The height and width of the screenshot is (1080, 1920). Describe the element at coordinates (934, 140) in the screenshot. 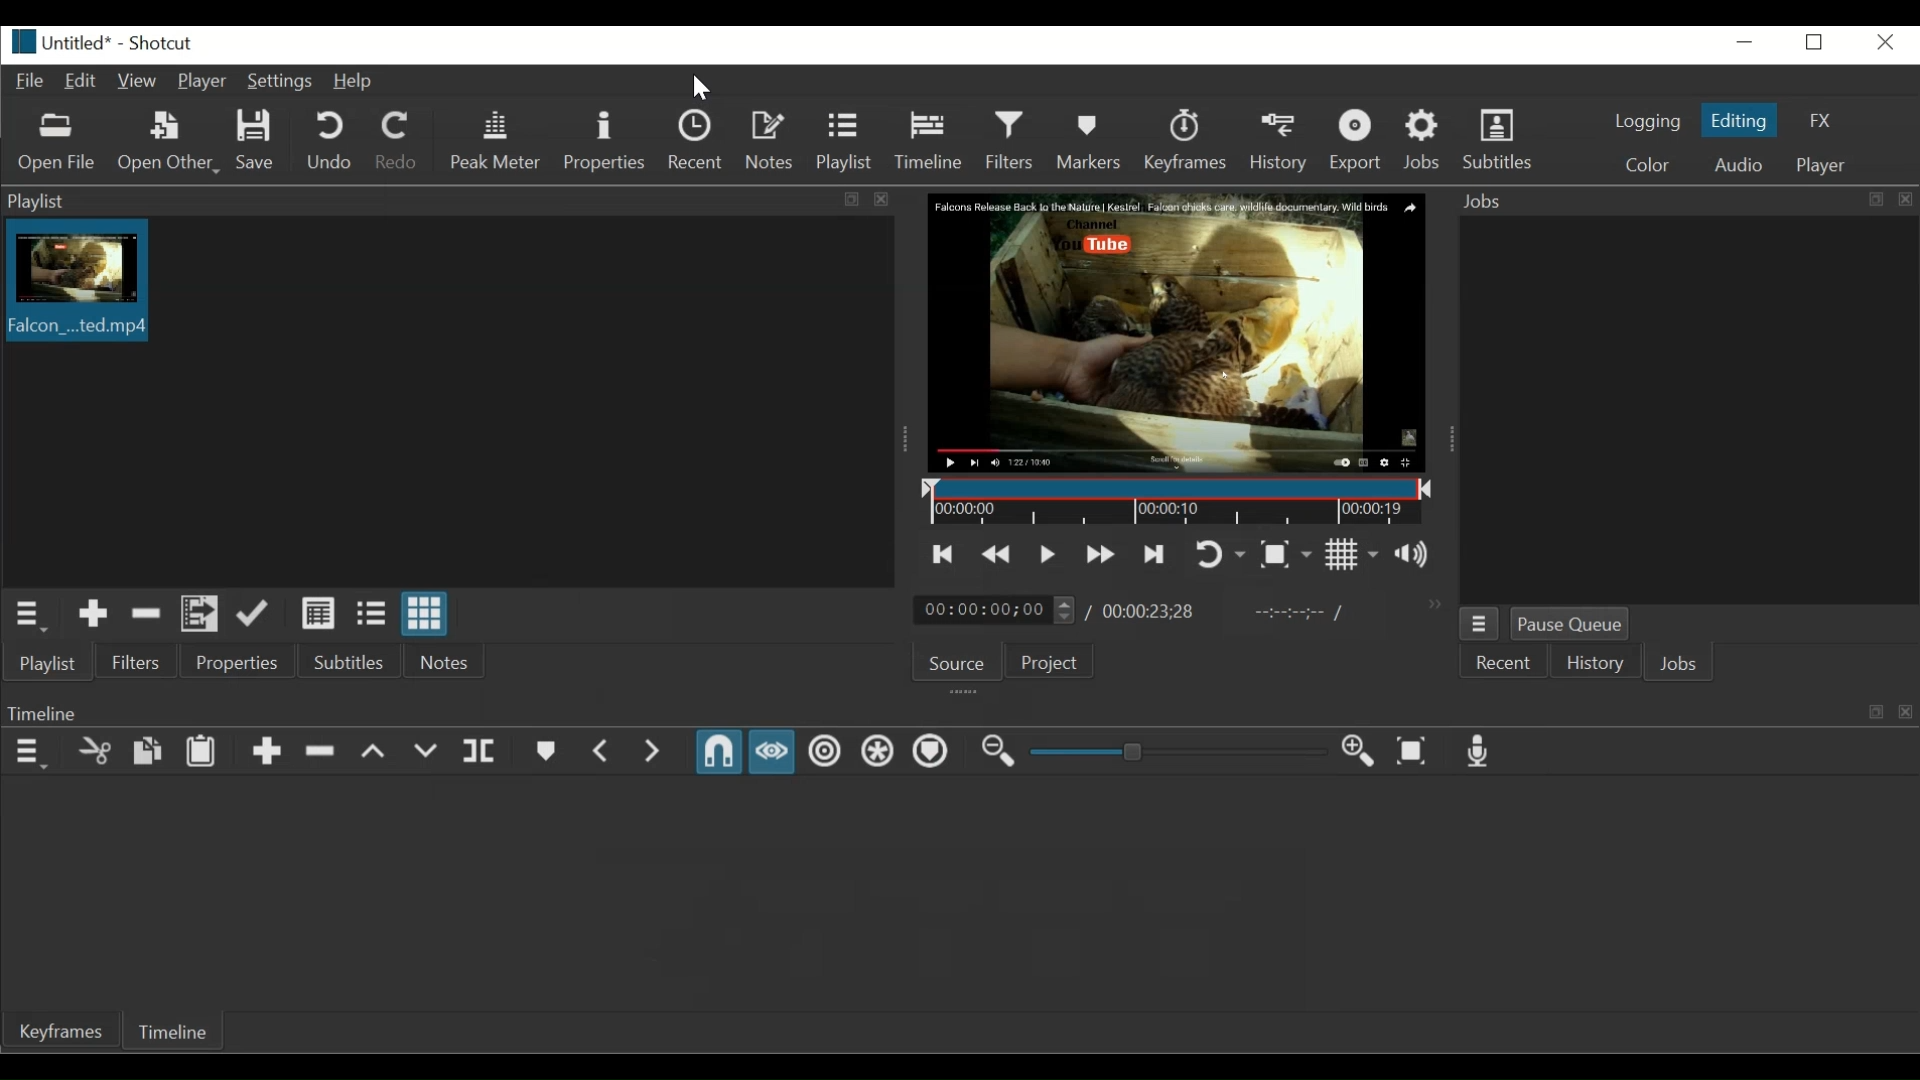

I see `Timeline` at that location.